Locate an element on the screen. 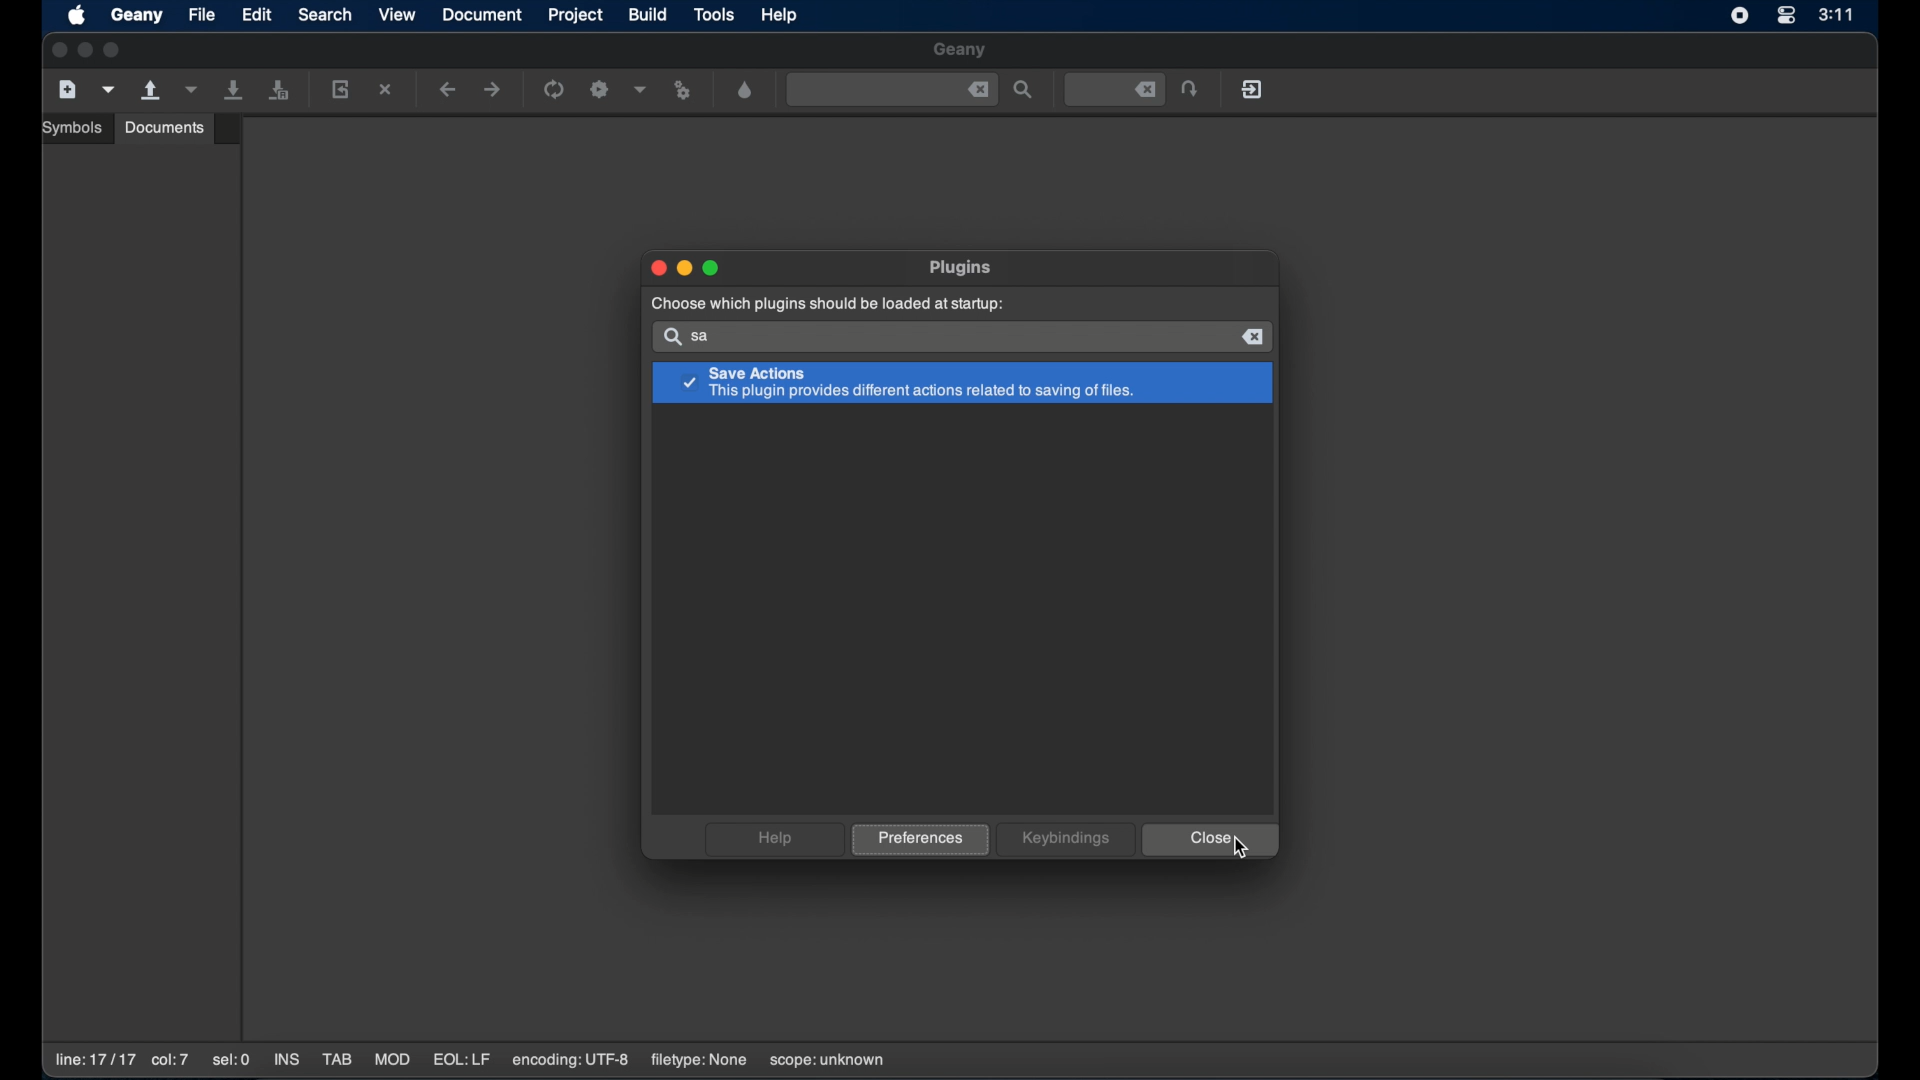  run the current file is located at coordinates (555, 90).